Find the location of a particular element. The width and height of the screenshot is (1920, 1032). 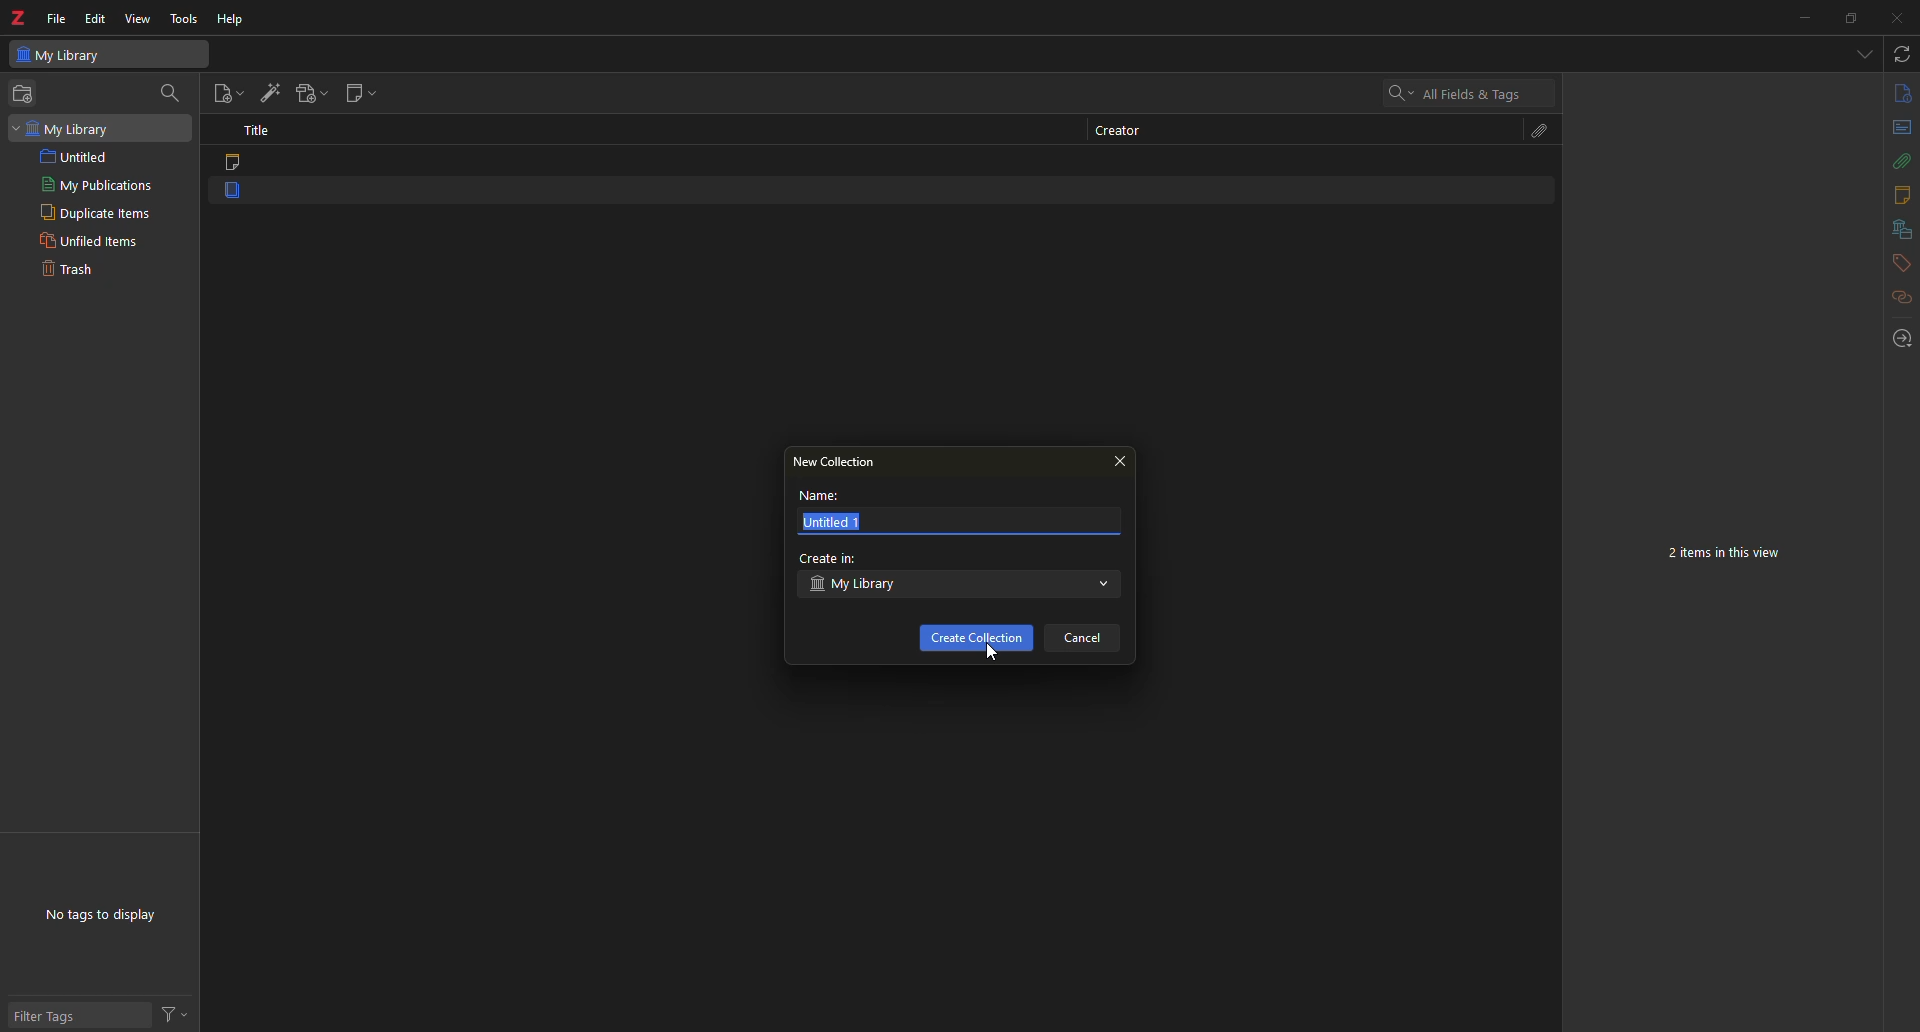

add item is located at coordinates (272, 91).